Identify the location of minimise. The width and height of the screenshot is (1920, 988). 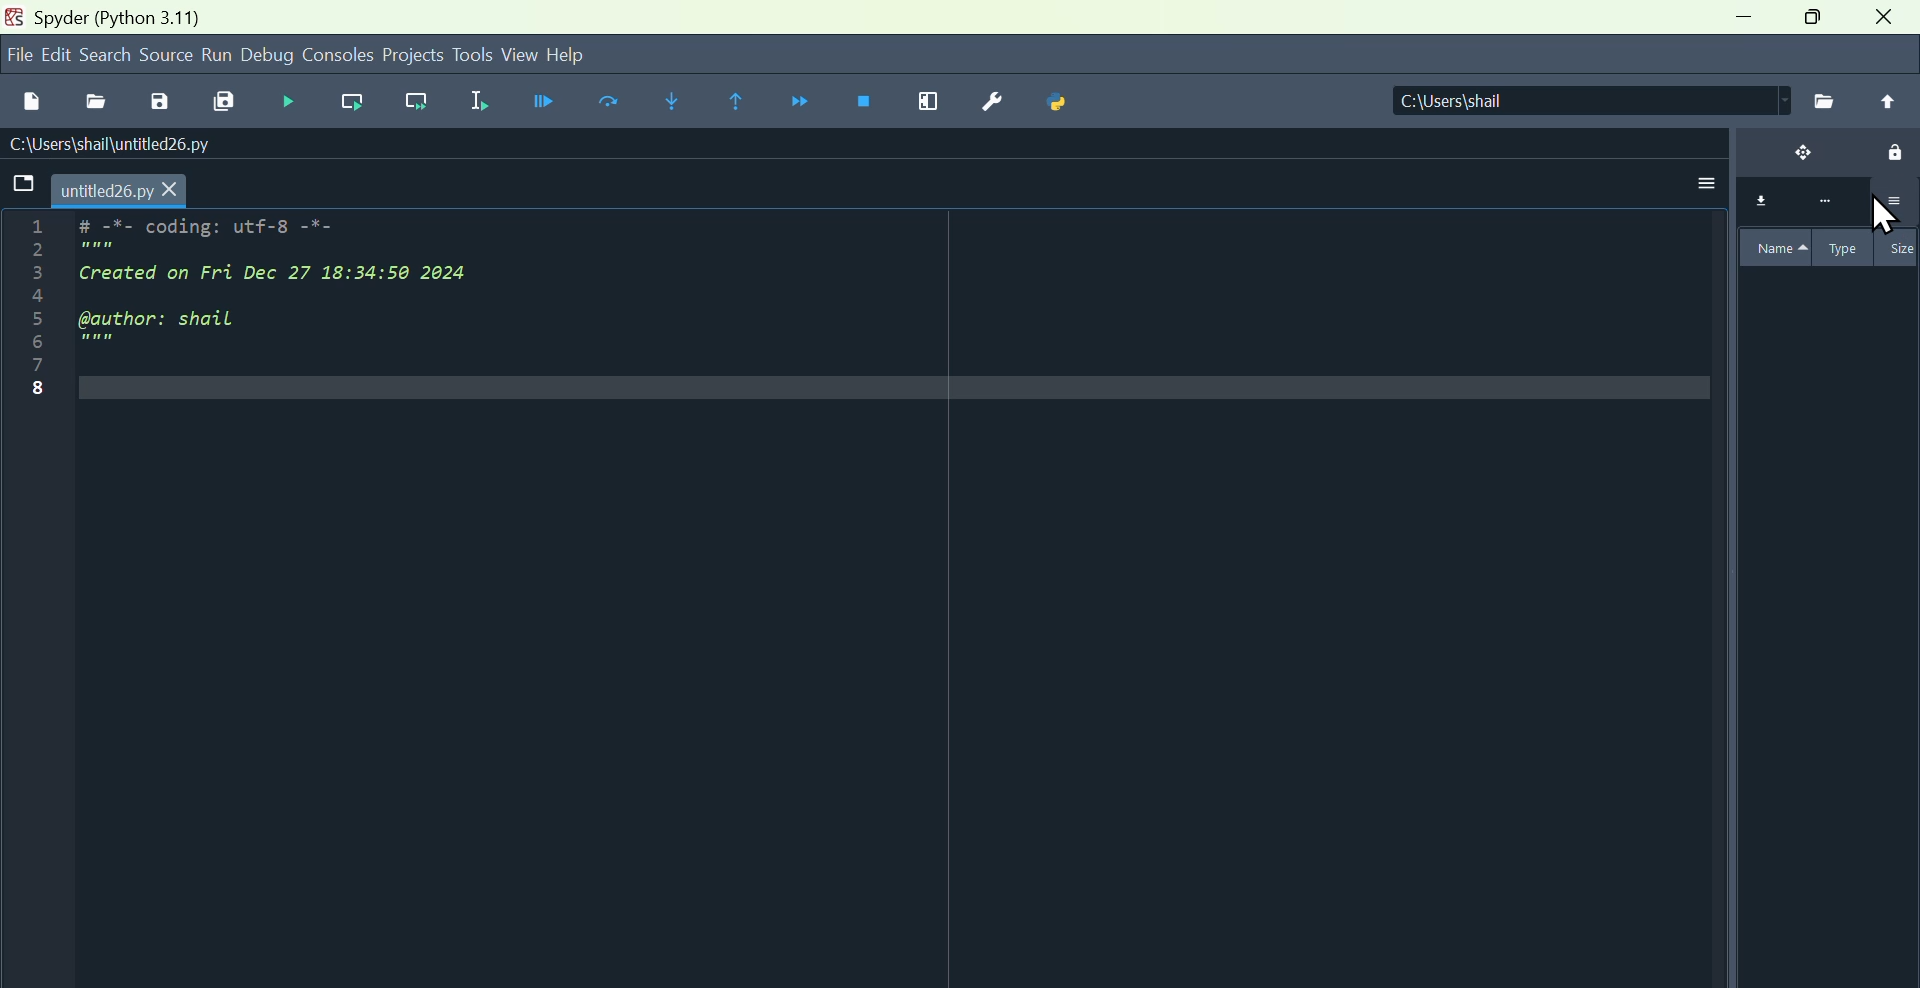
(1737, 24).